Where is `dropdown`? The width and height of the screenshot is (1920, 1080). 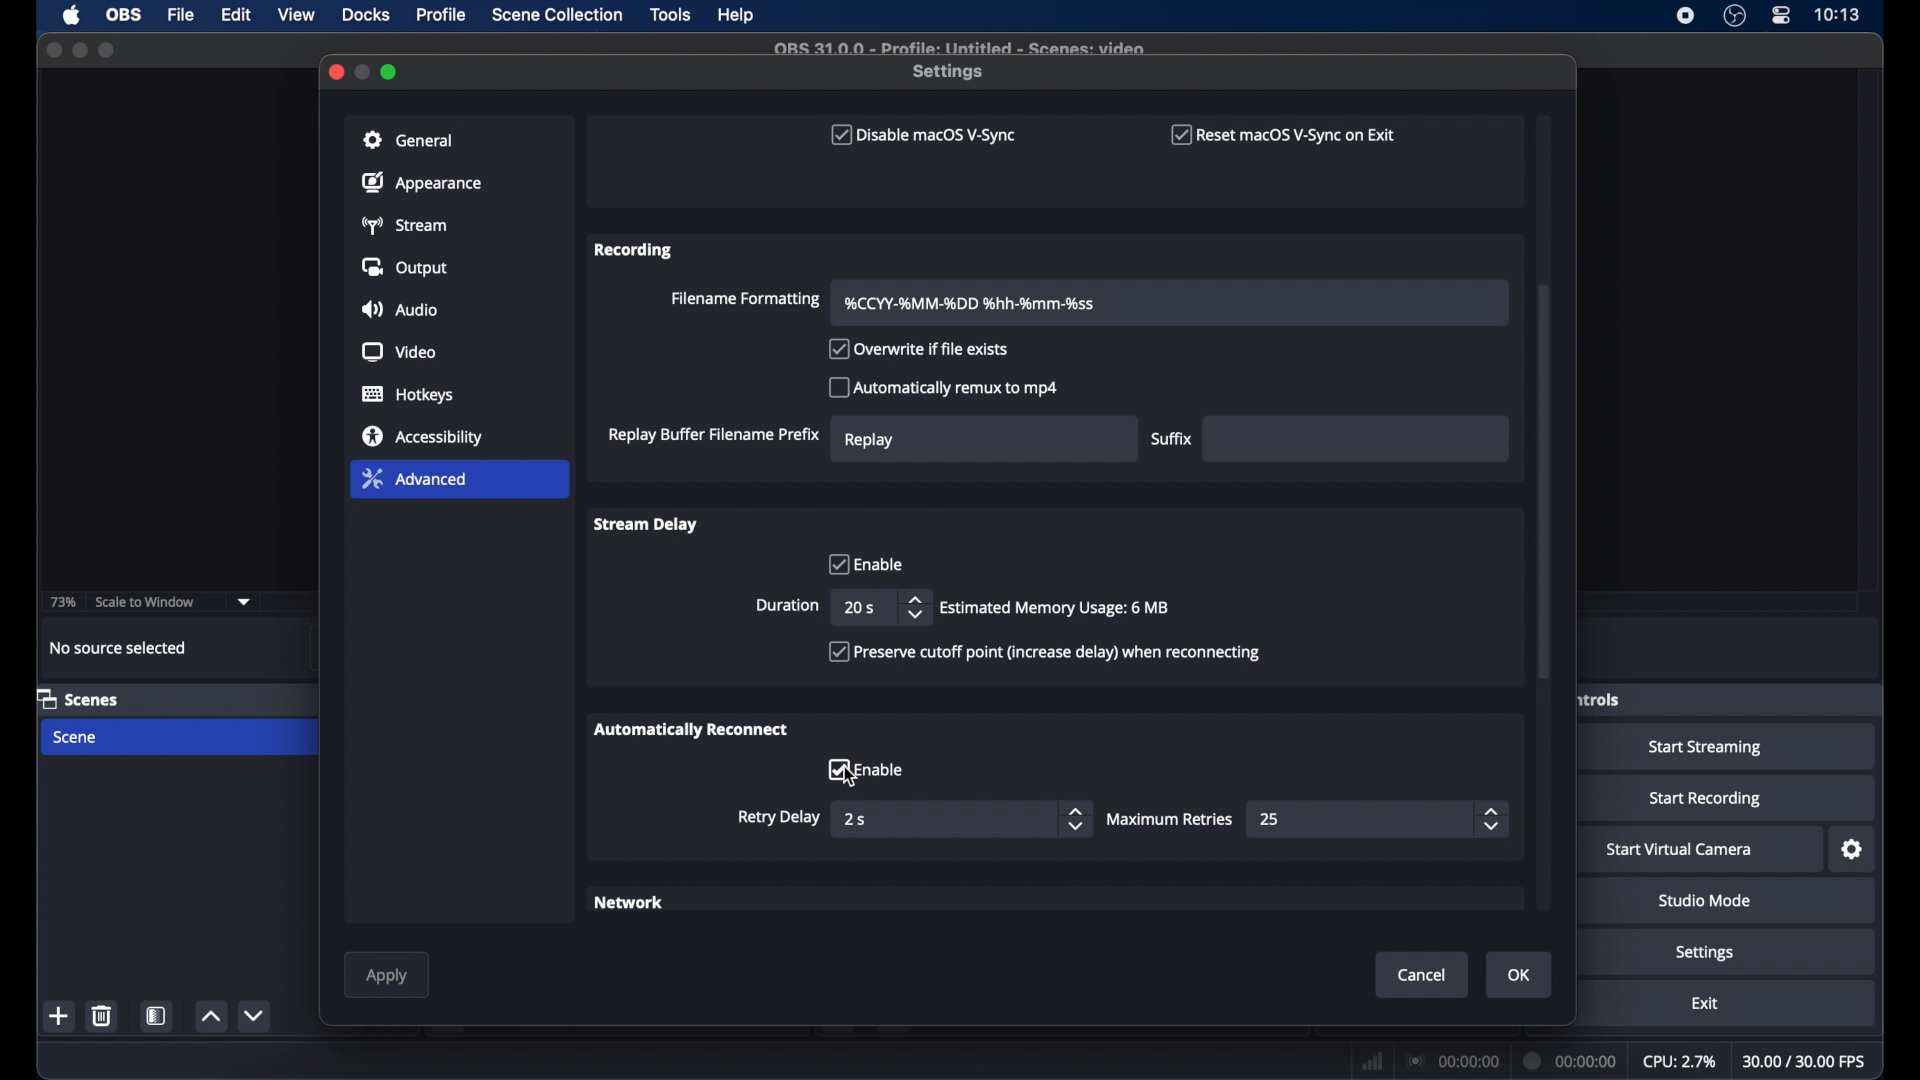
dropdown is located at coordinates (244, 602).